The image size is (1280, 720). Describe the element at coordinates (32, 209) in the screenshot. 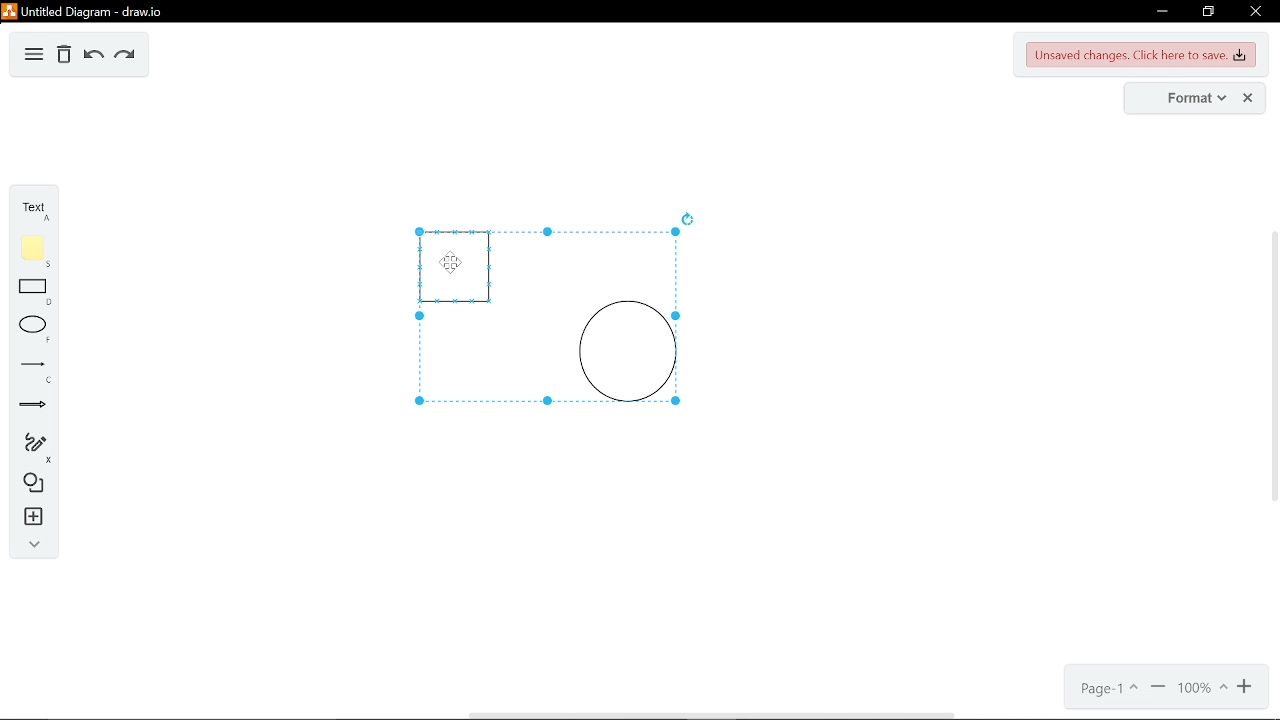

I see `text` at that location.